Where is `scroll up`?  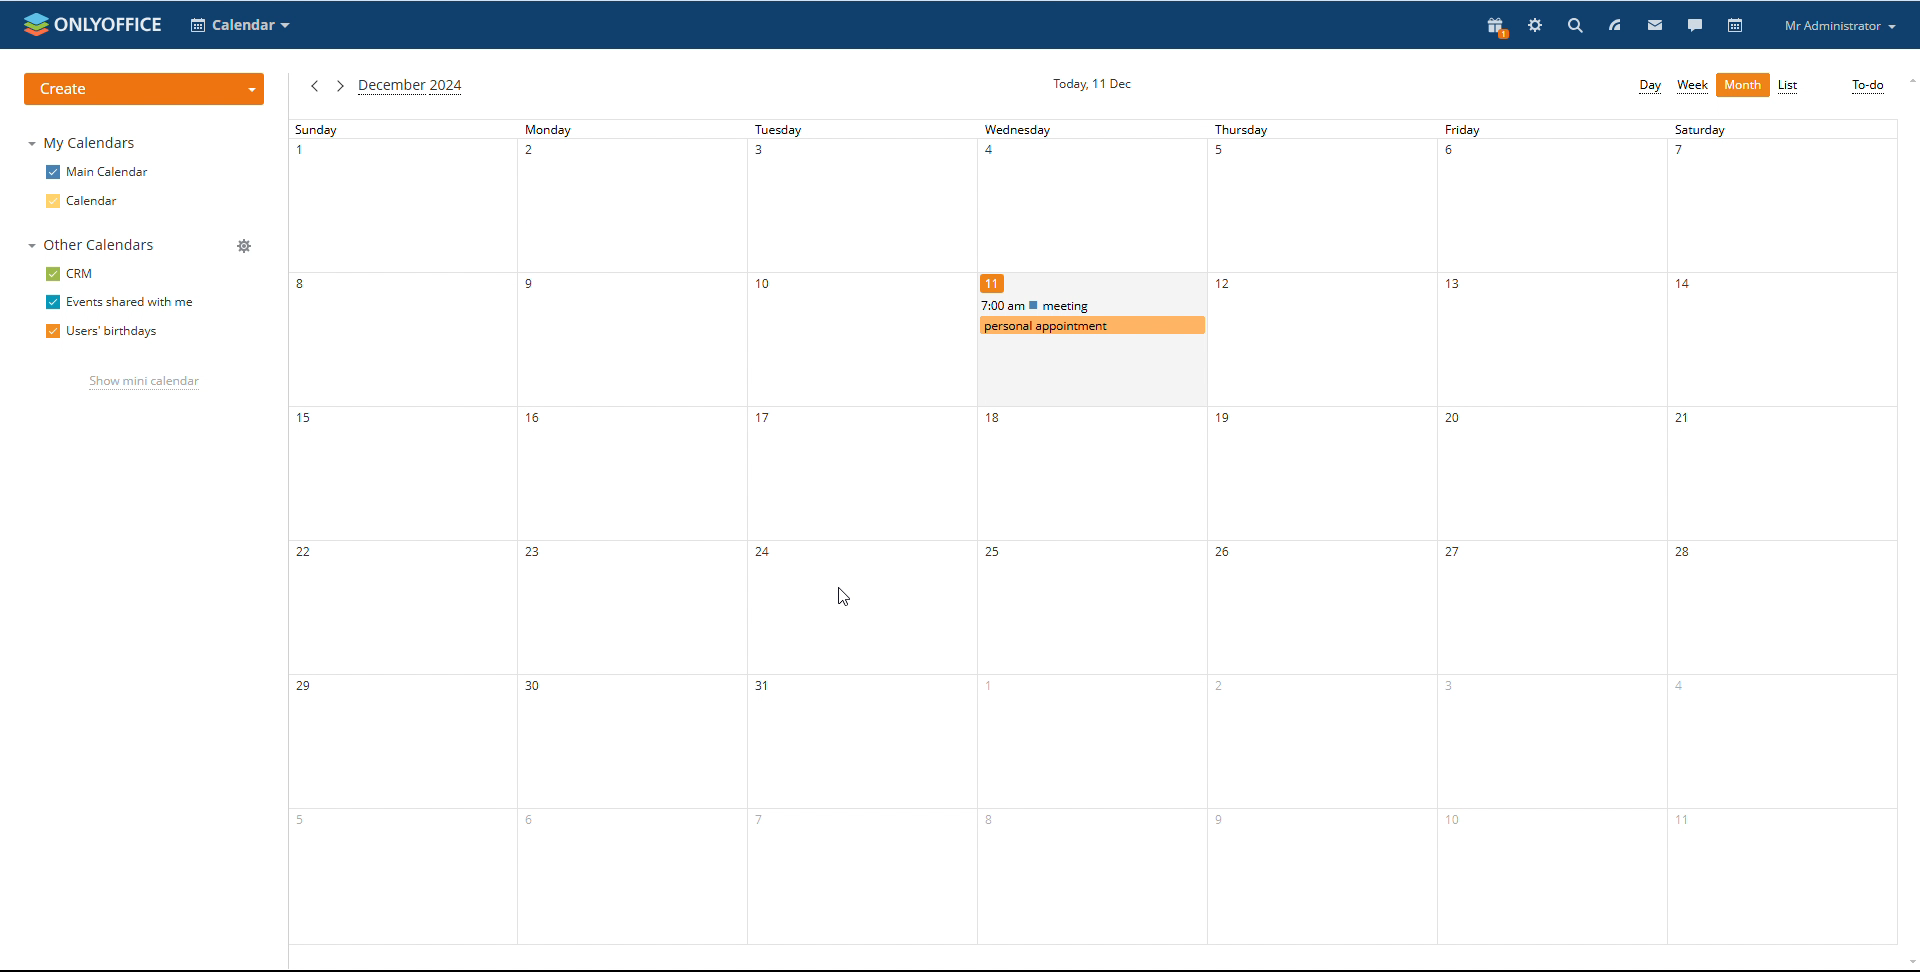
scroll up is located at coordinates (1908, 81).